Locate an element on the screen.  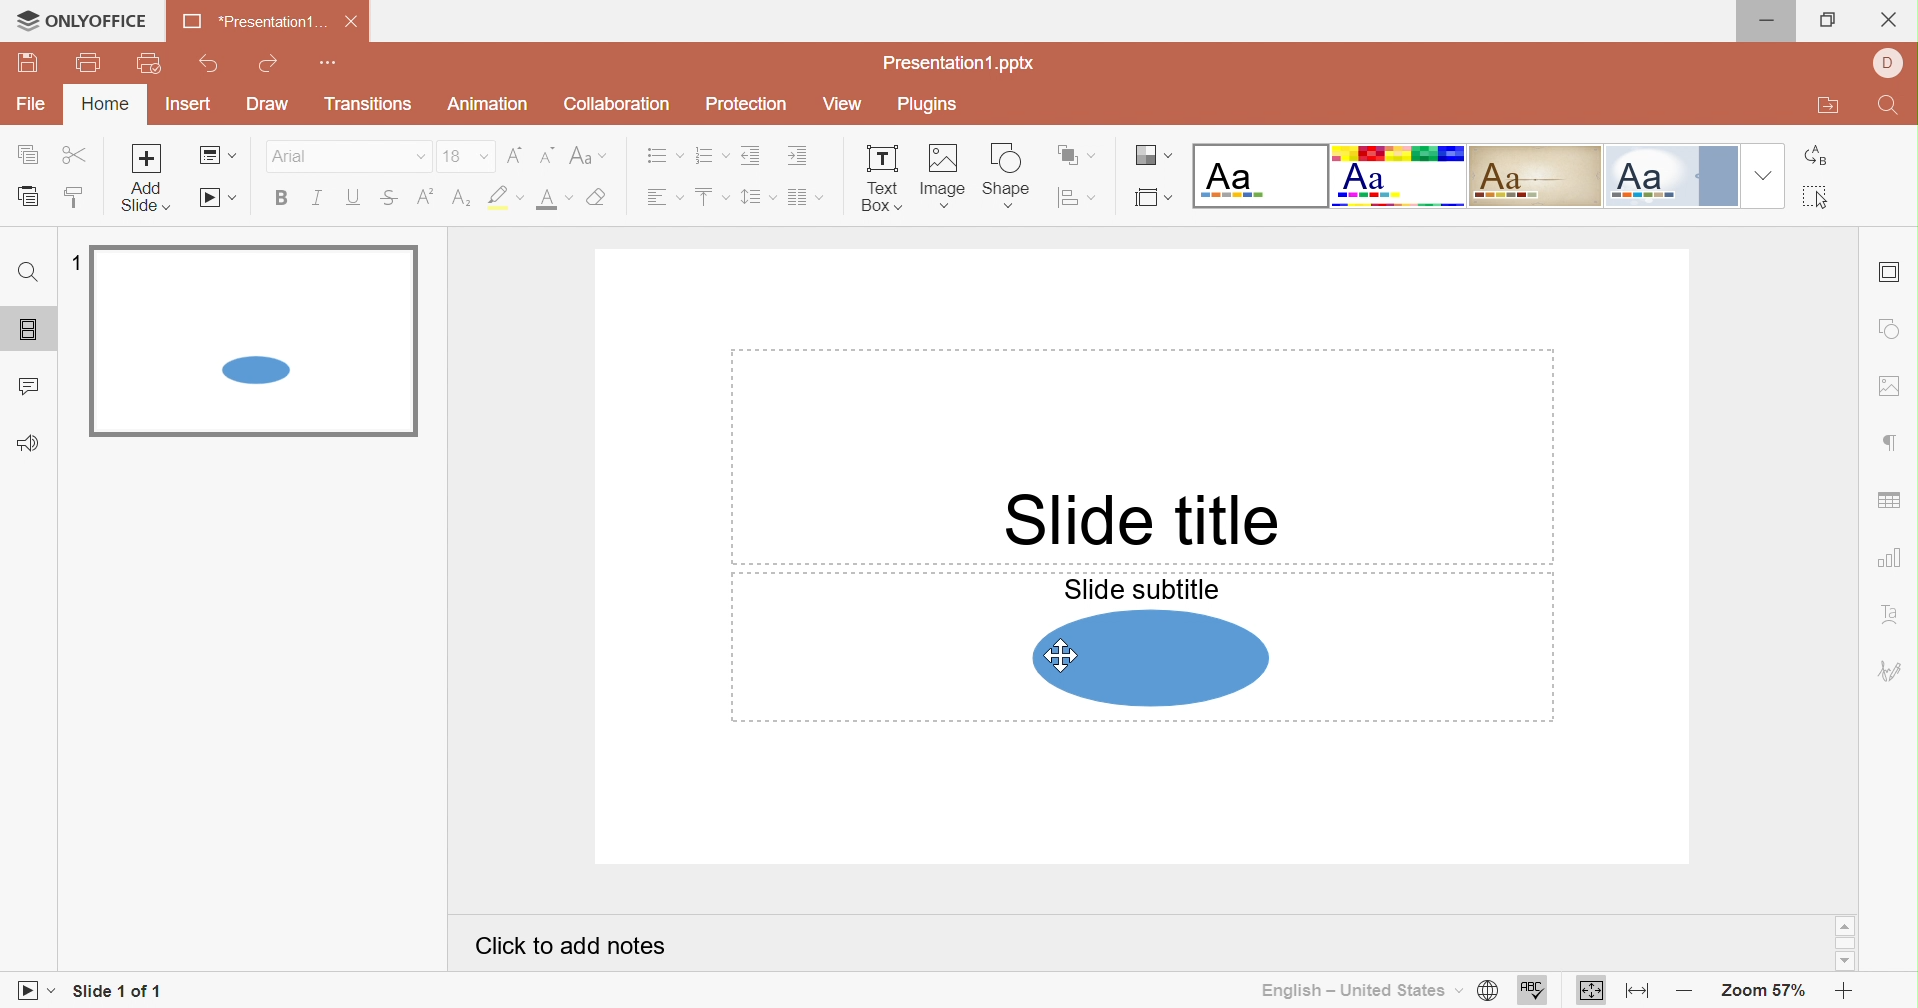
Presentation1.pptx is located at coordinates (960, 65).